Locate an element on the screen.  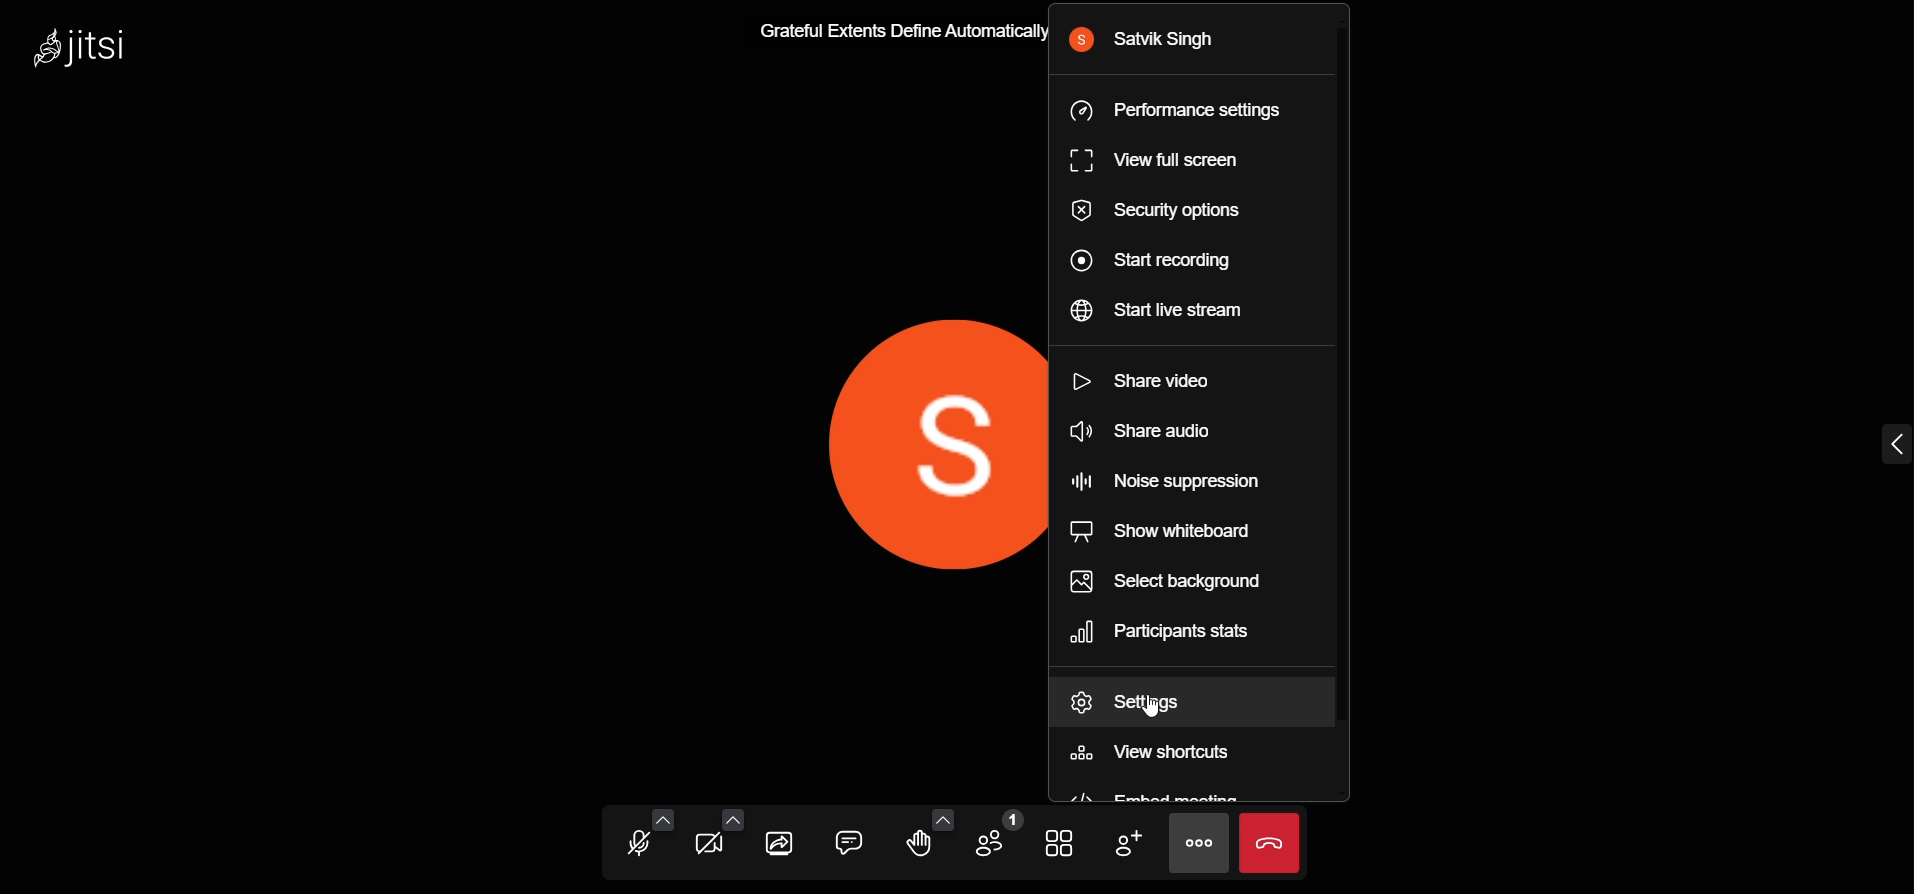
select background is located at coordinates (1184, 585).